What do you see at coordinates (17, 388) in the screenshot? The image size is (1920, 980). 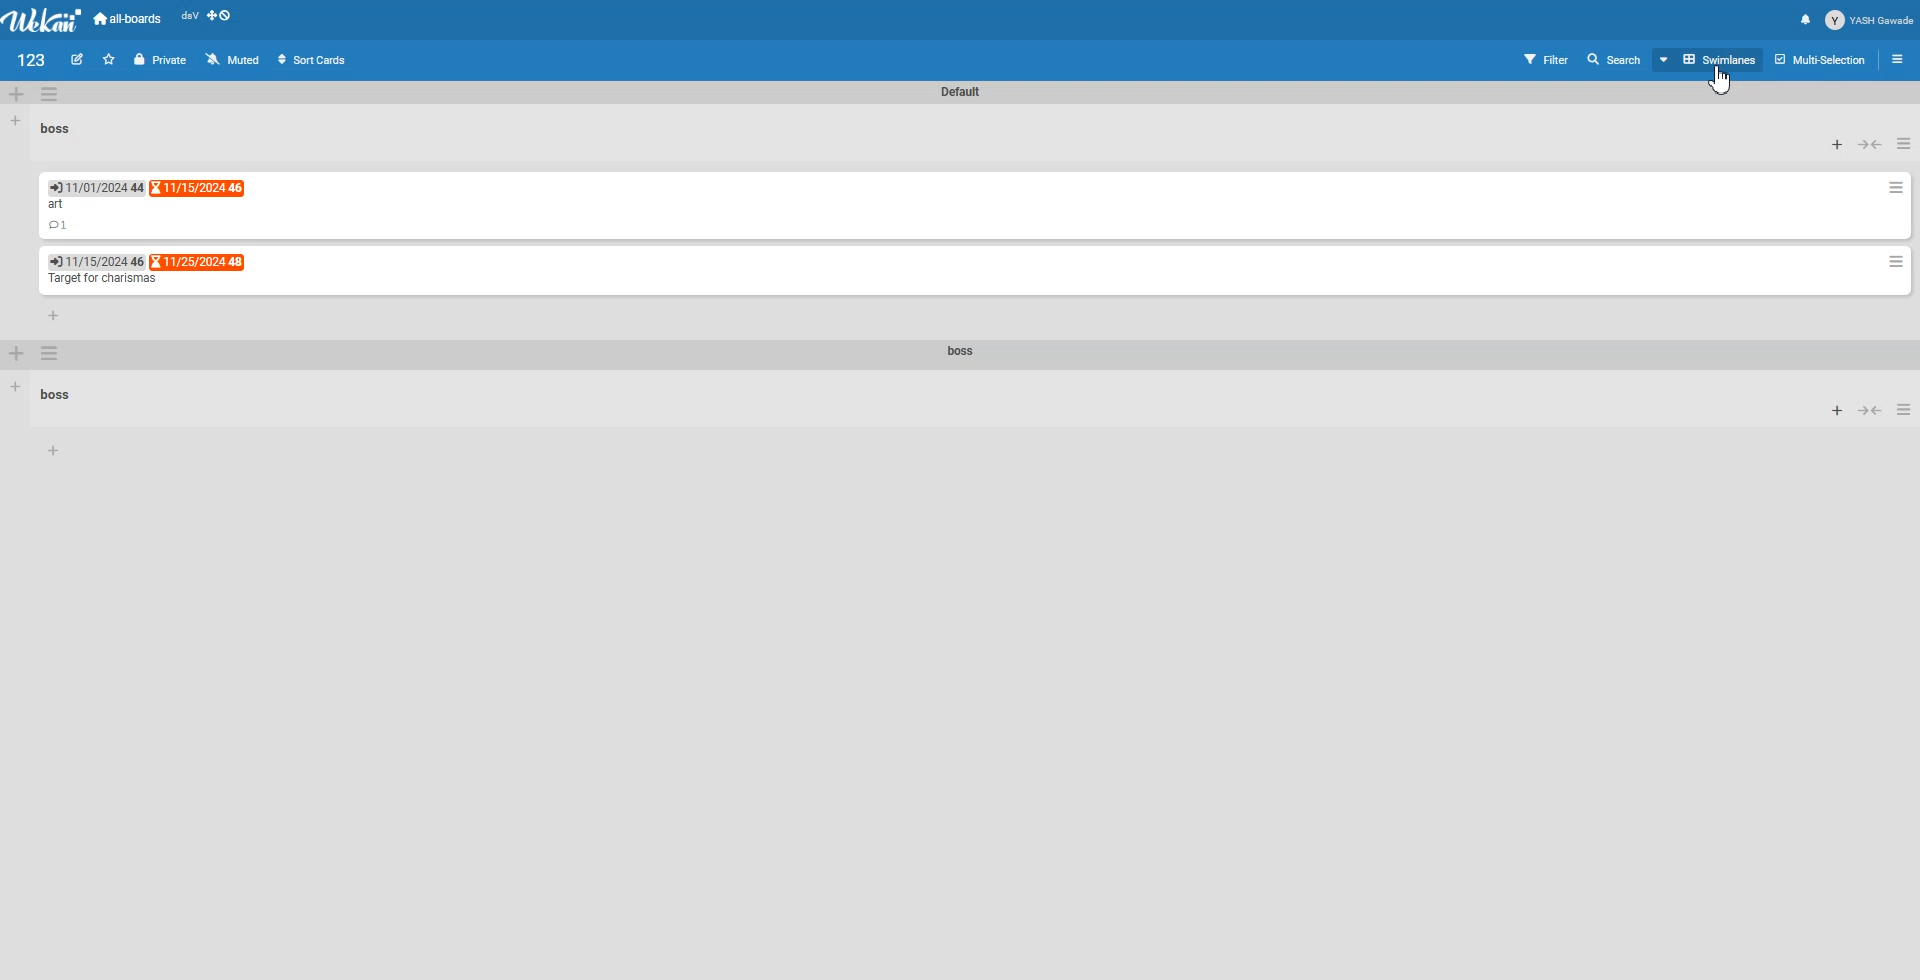 I see `Add list` at bounding box center [17, 388].